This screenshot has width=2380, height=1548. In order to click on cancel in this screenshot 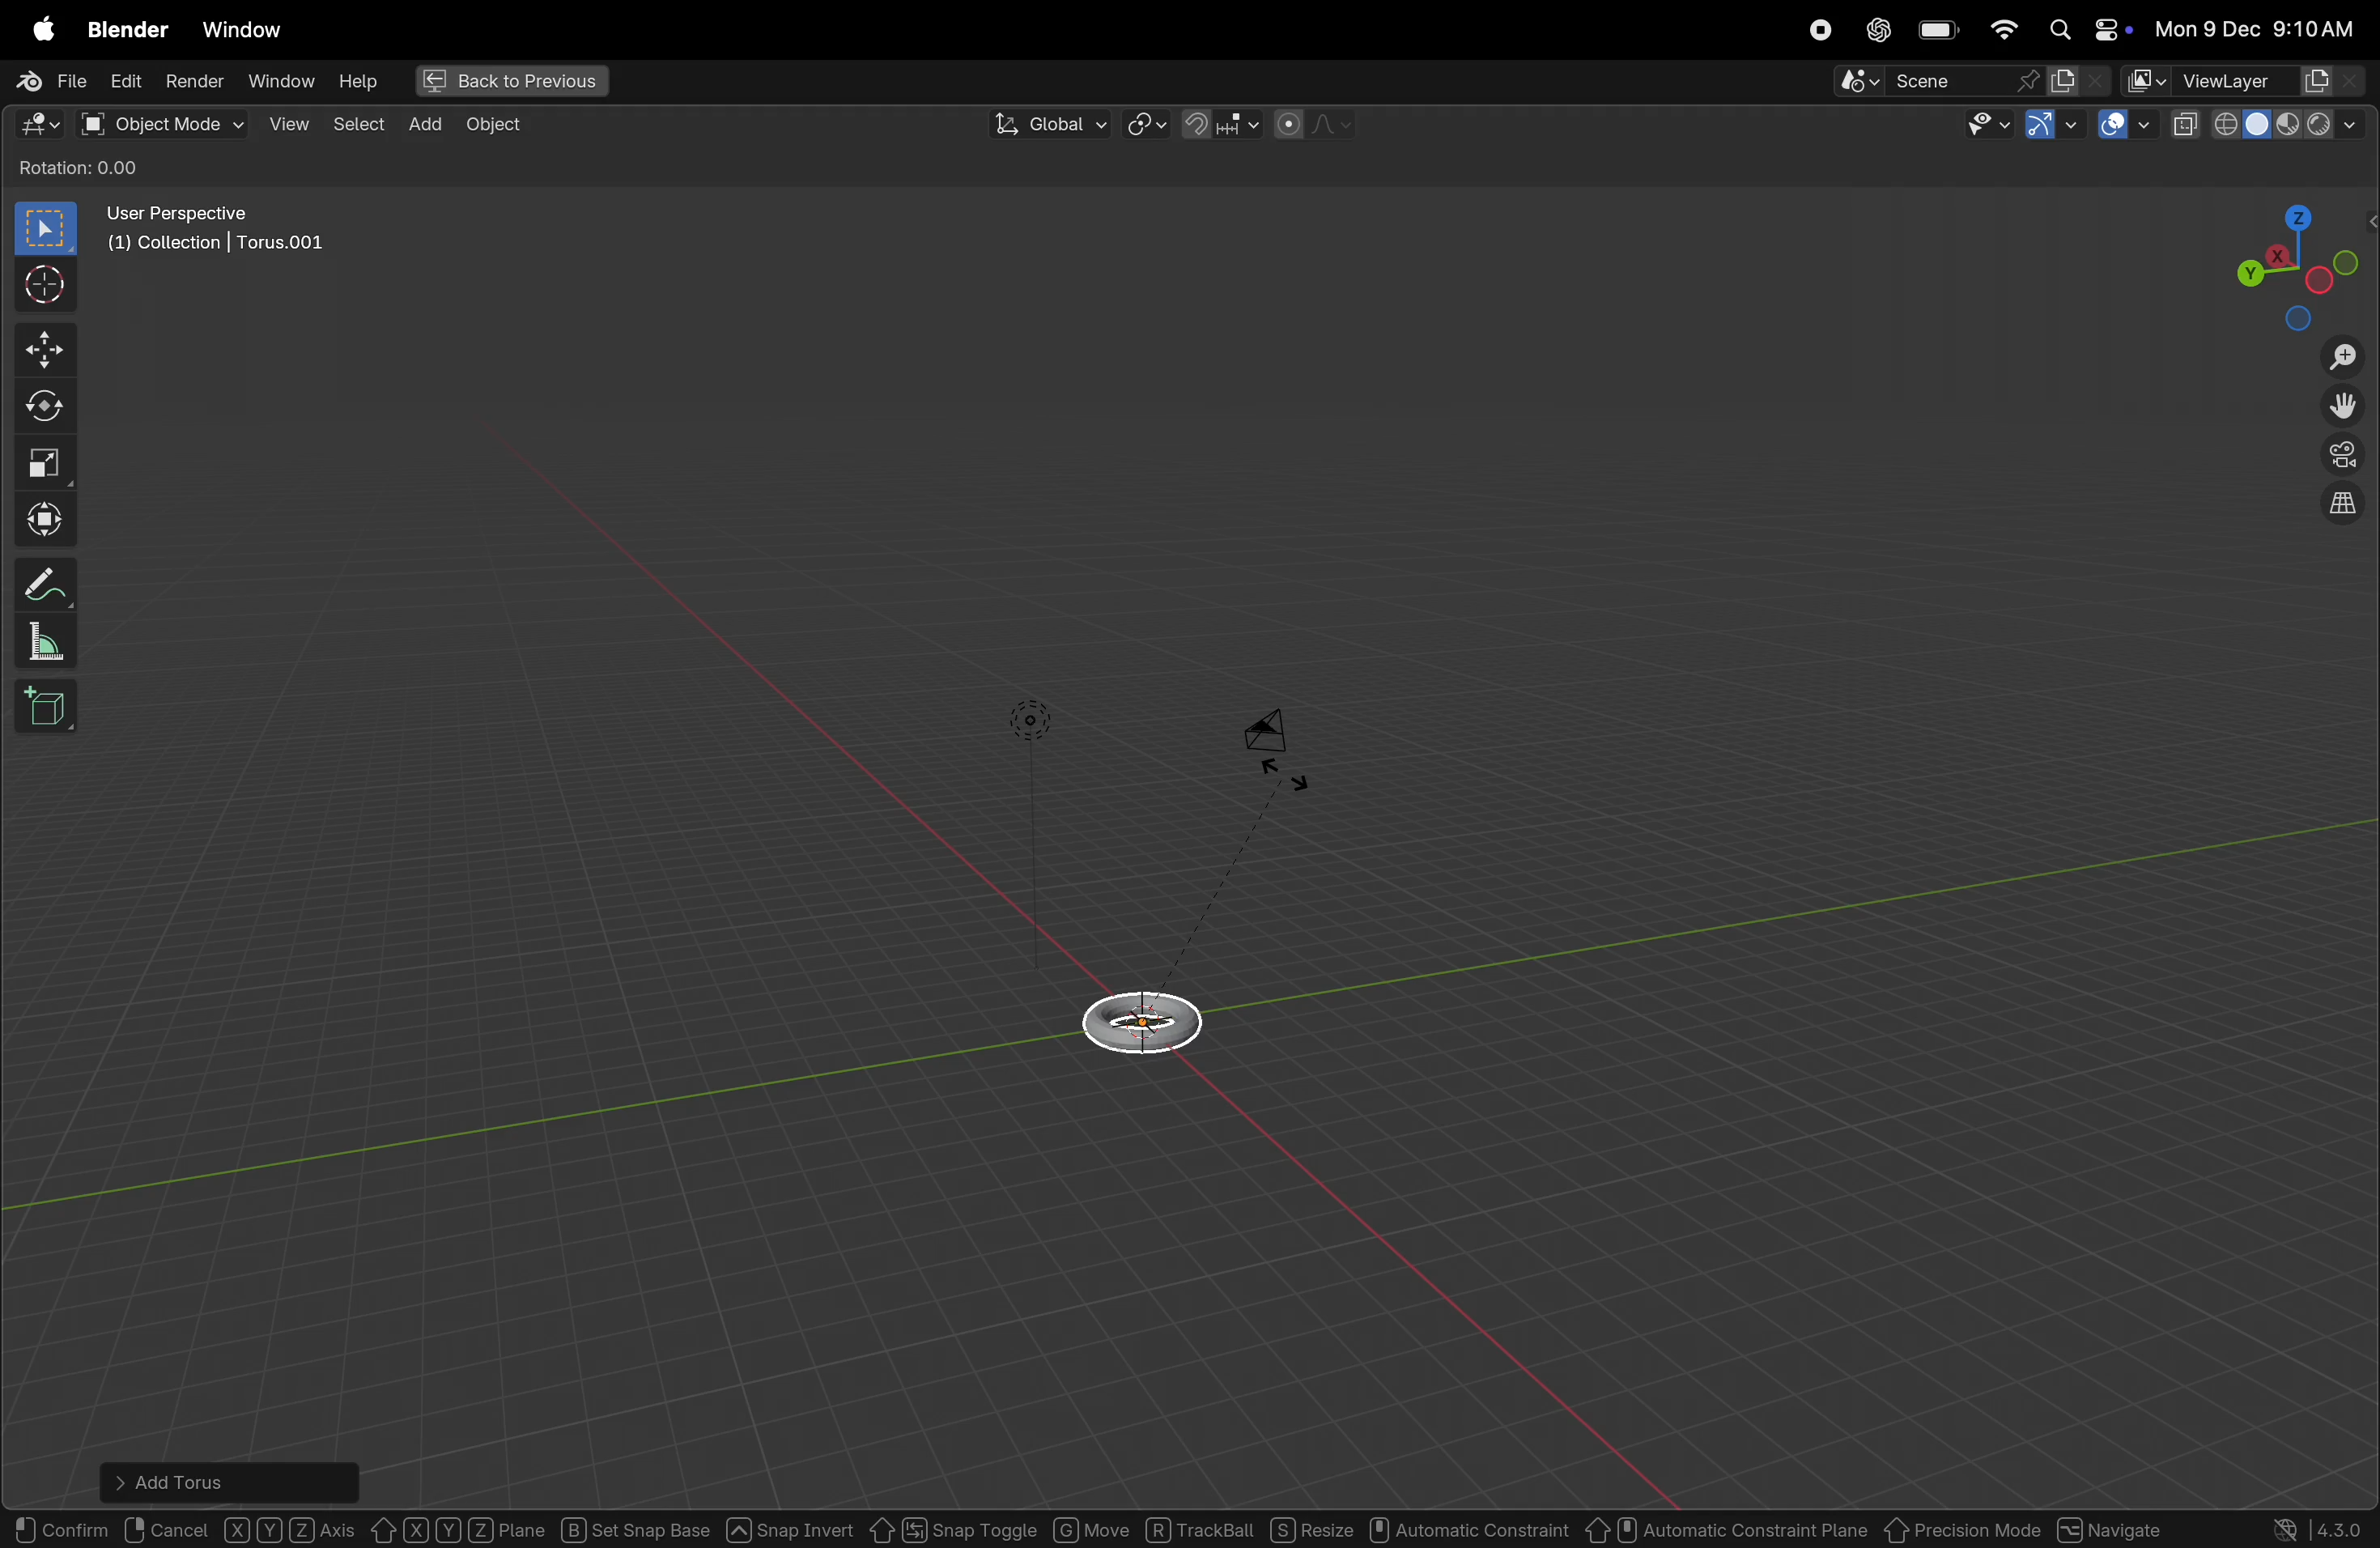, I will do `click(169, 1526)`.